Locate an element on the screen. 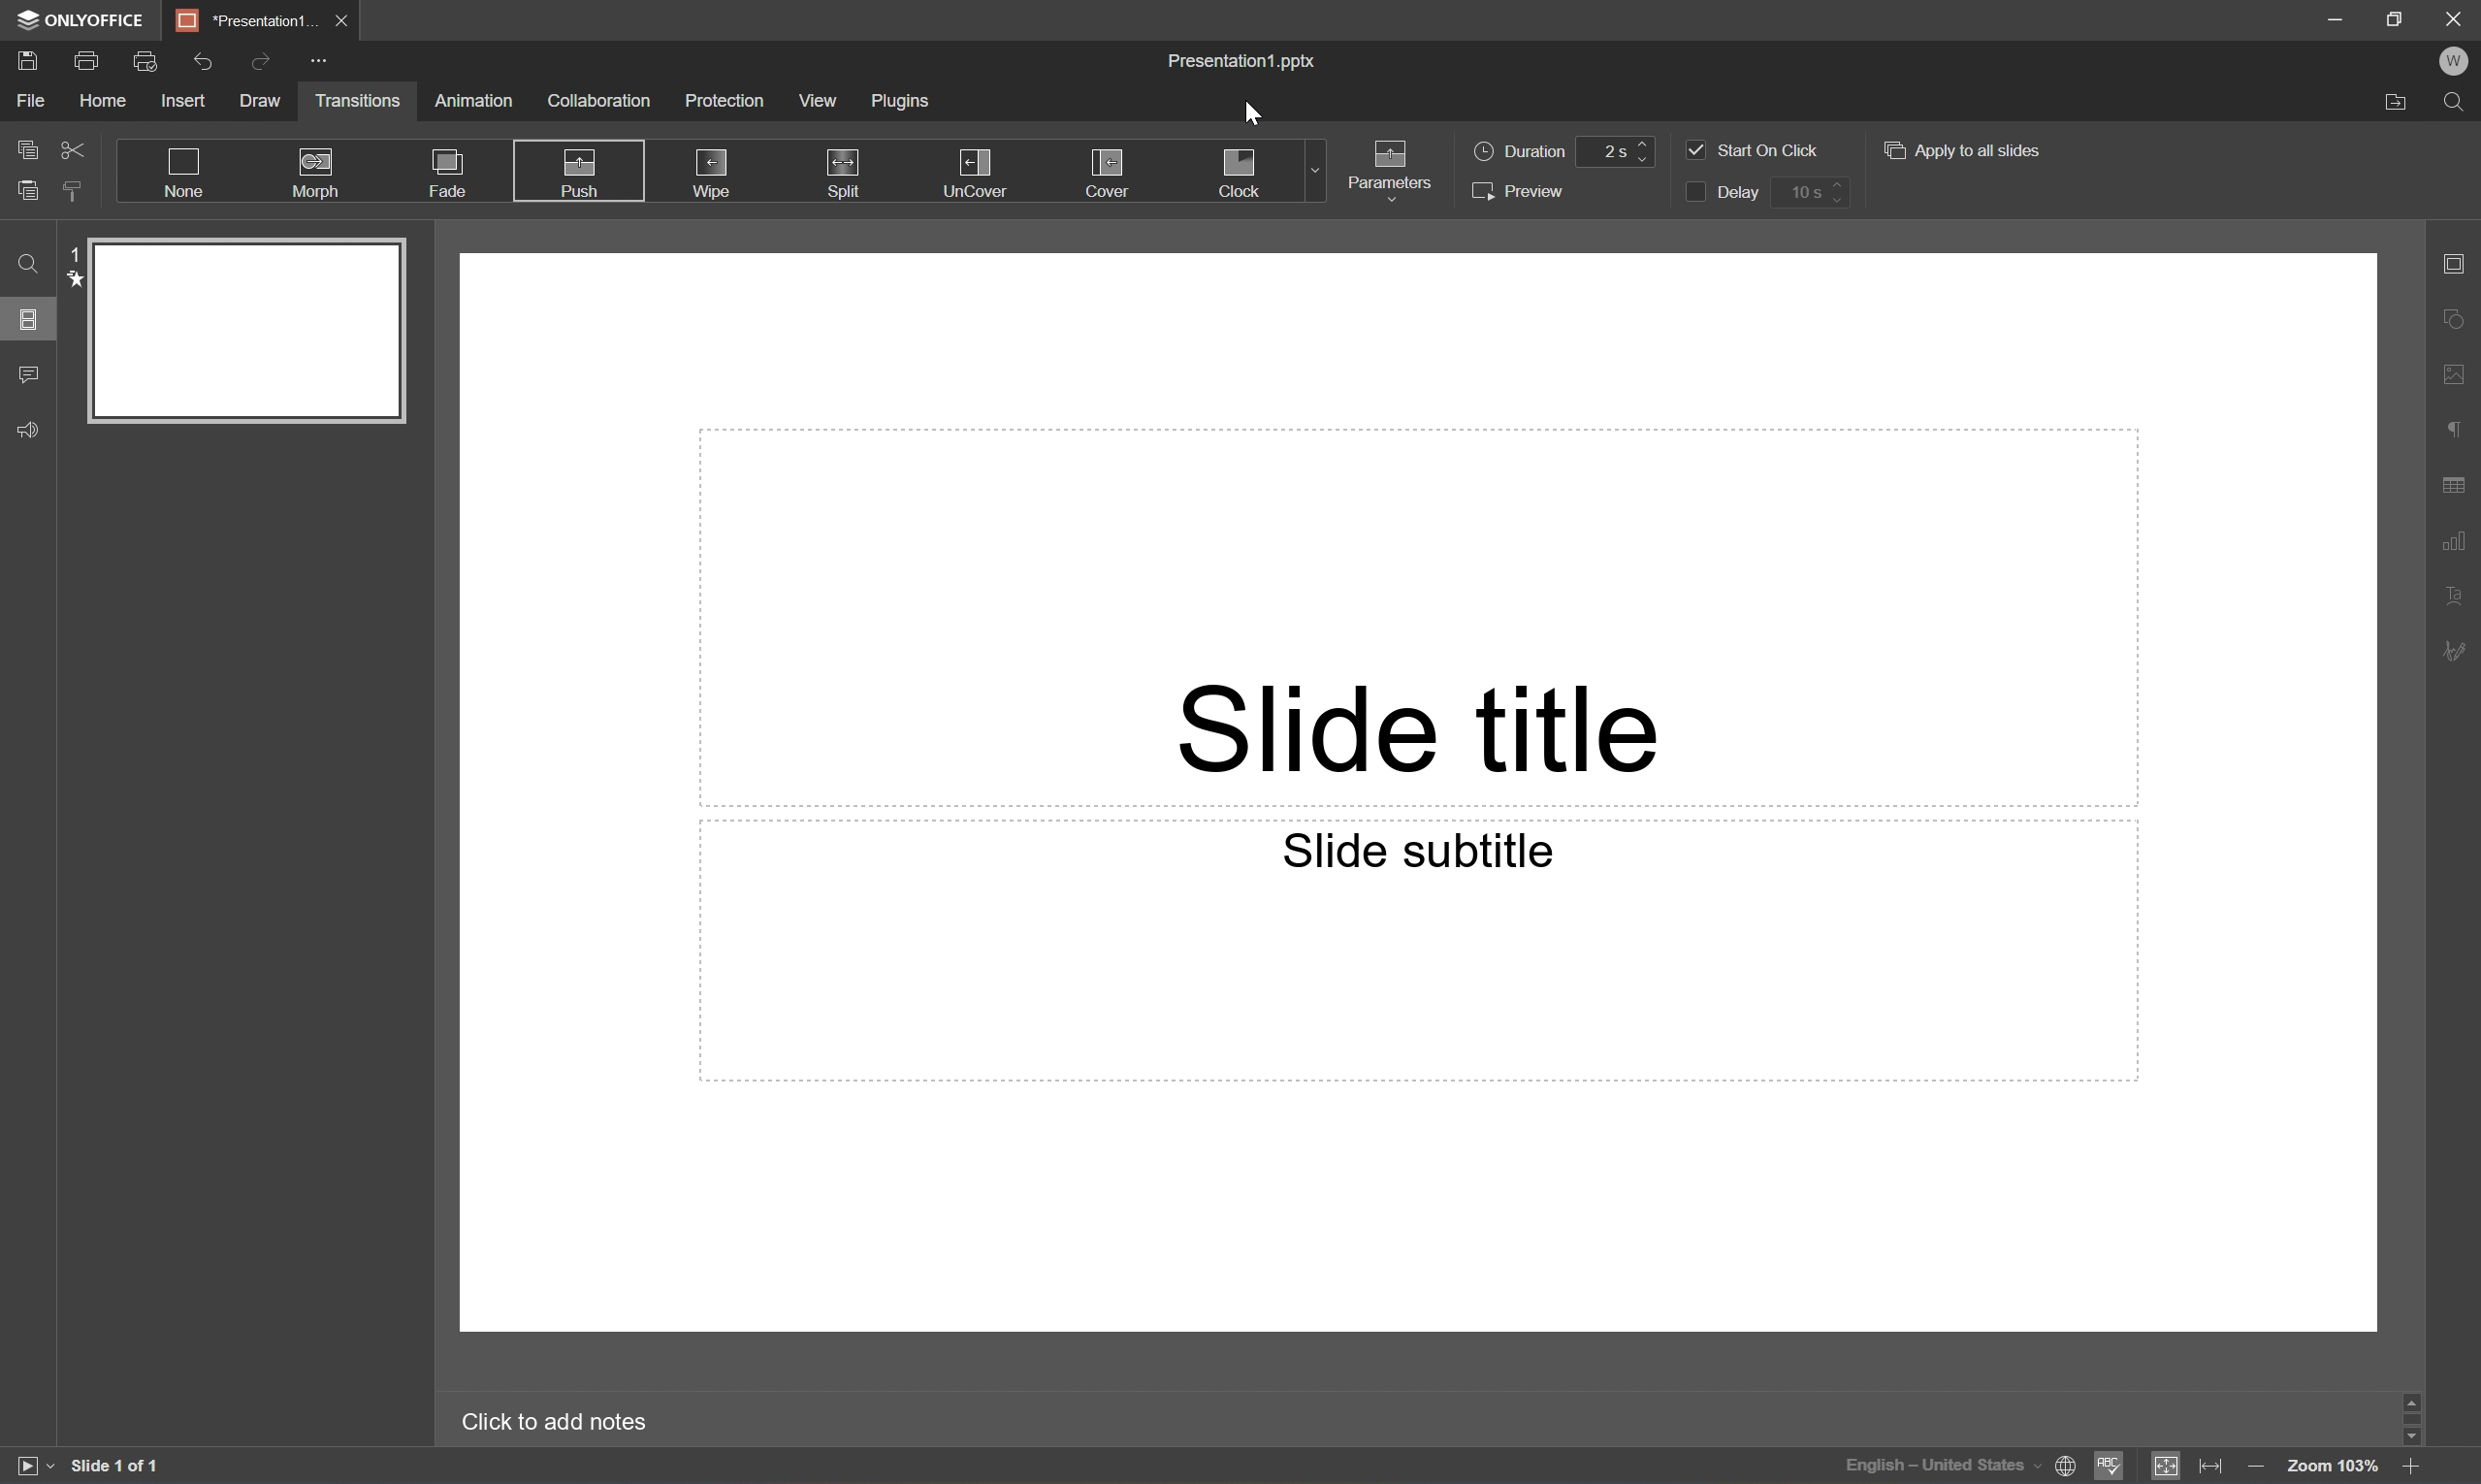 Image resolution: width=2481 pixels, height=1484 pixels. Quick Print is located at coordinates (149, 59).